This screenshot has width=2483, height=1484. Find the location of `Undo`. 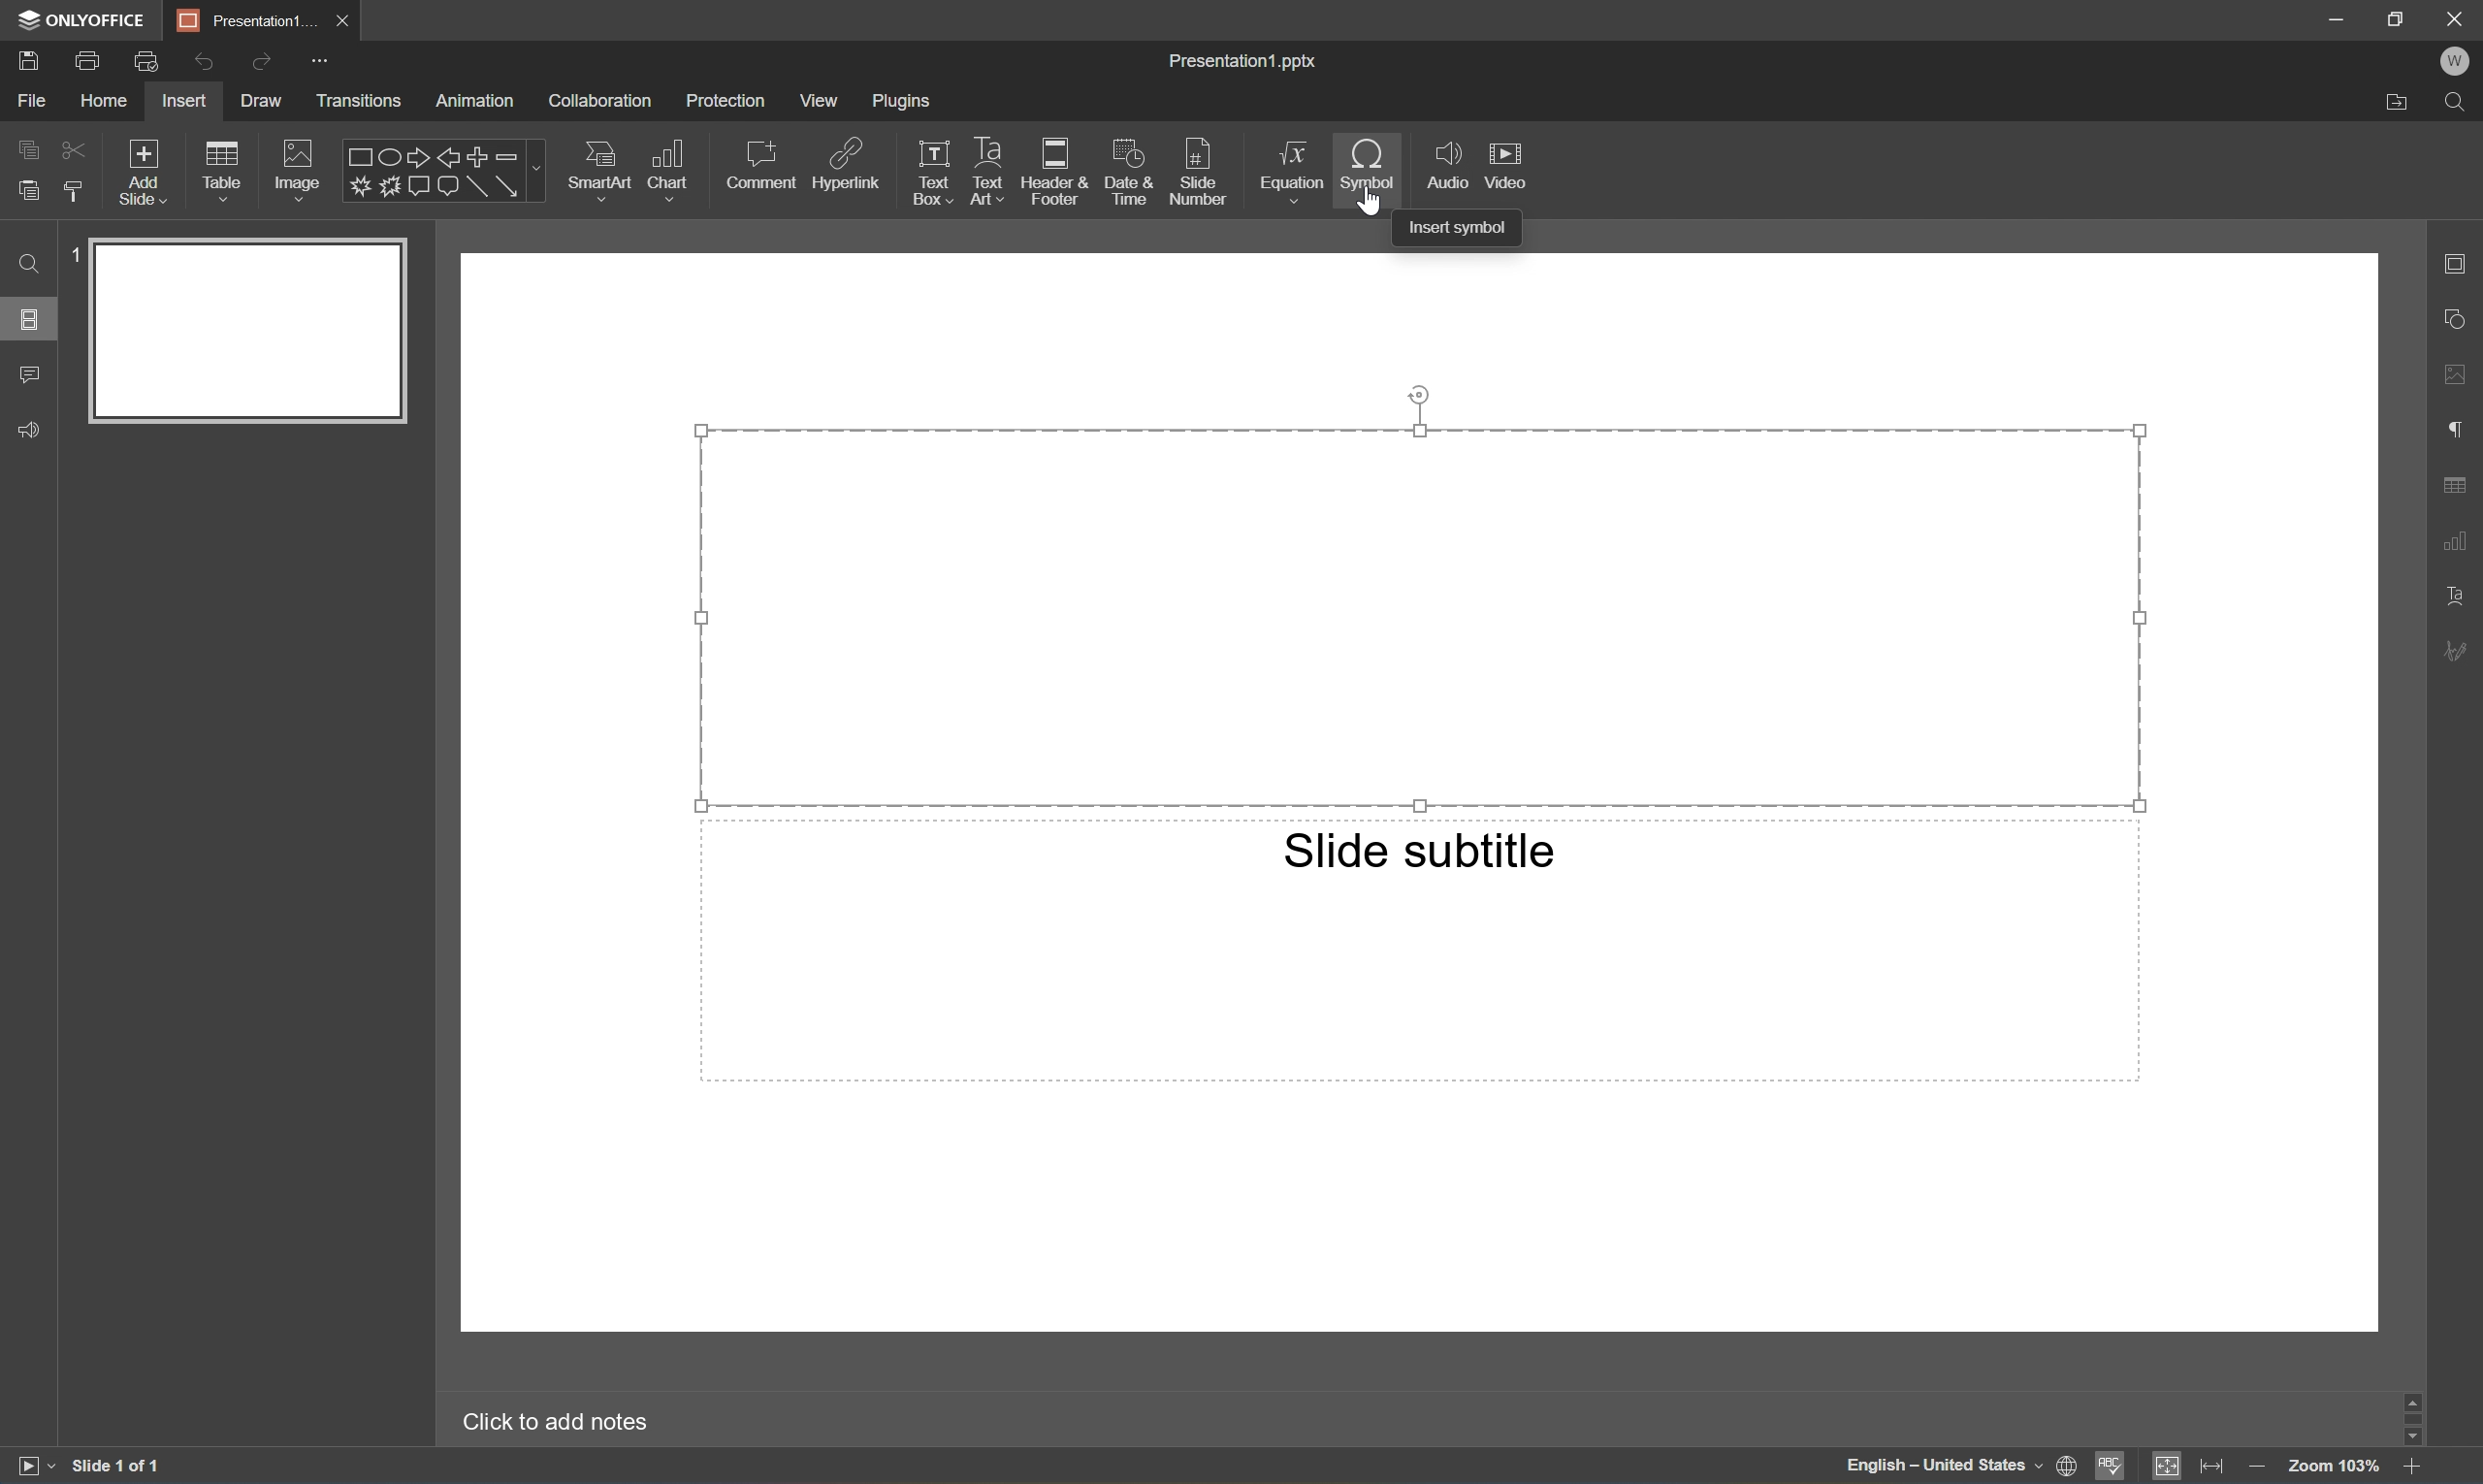

Undo is located at coordinates (197, 64).